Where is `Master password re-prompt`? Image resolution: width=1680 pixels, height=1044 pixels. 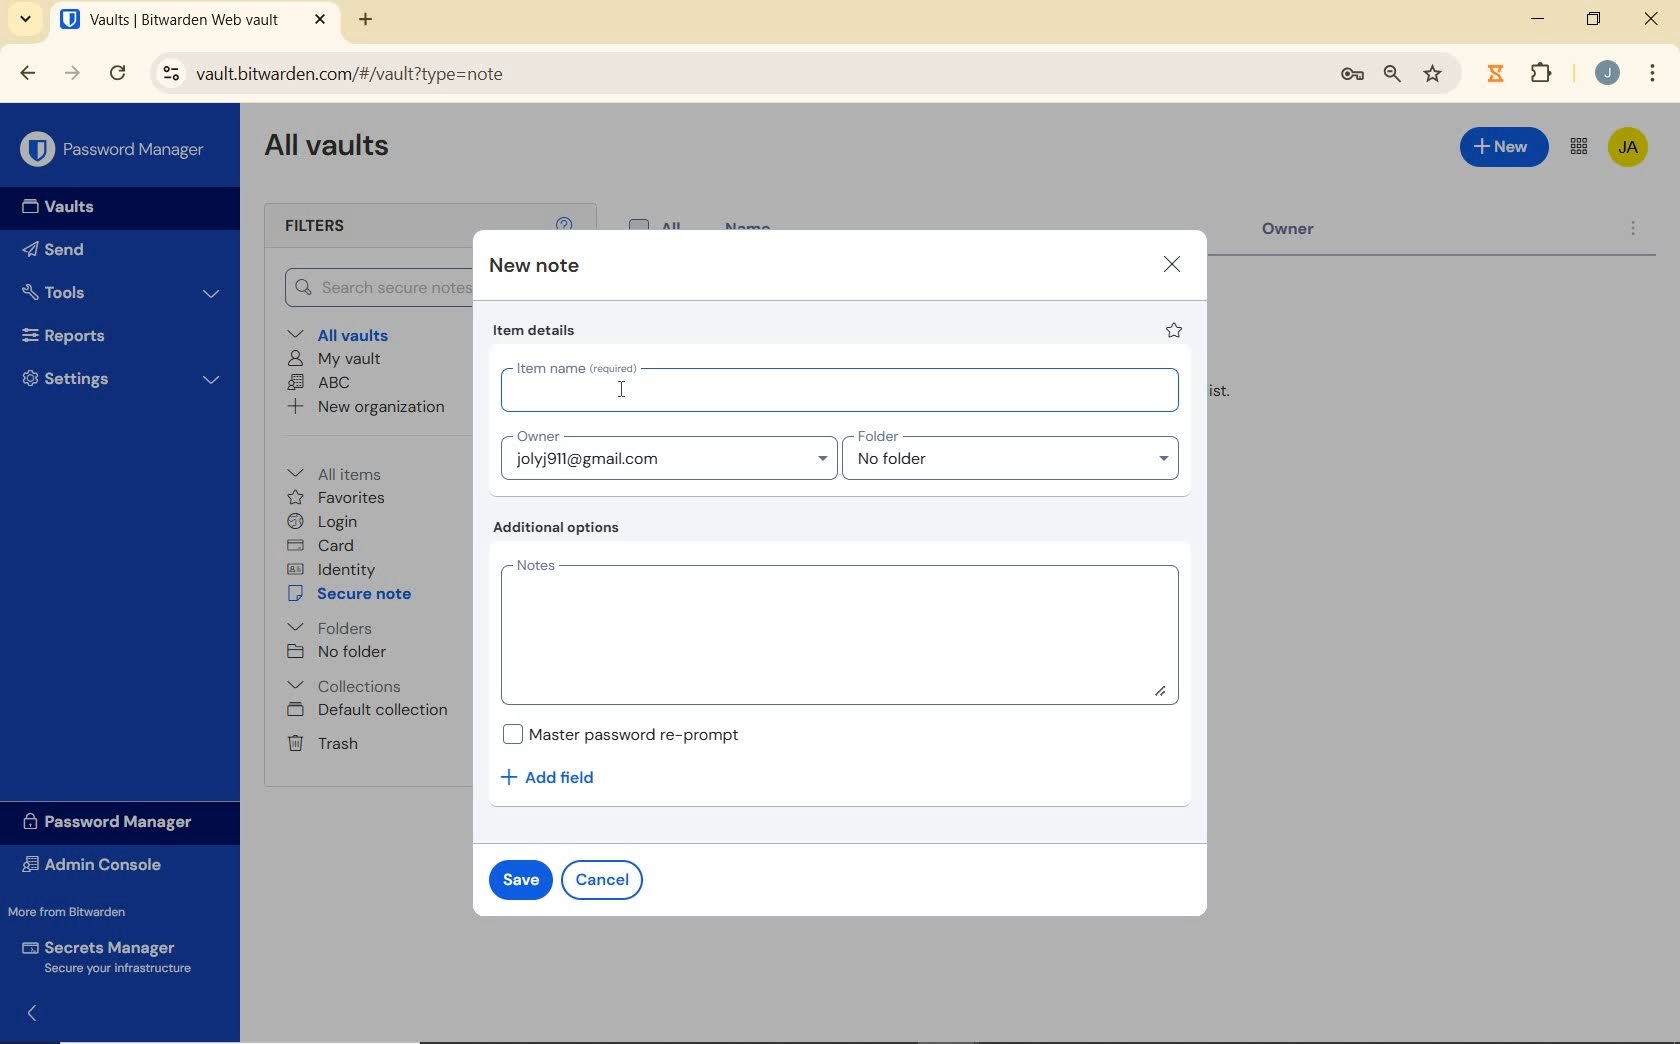 Master password re-prompt is located at coordinates (633, 733).